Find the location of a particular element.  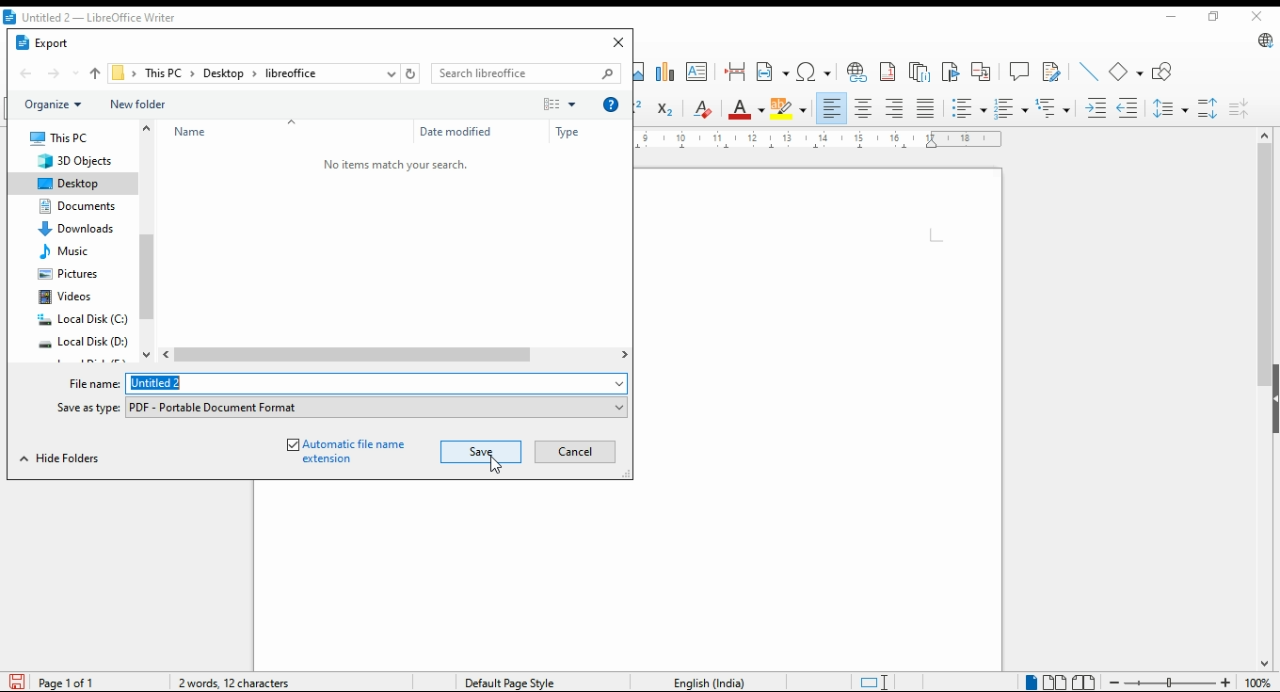

desktop is located at coordinates (75, 182).